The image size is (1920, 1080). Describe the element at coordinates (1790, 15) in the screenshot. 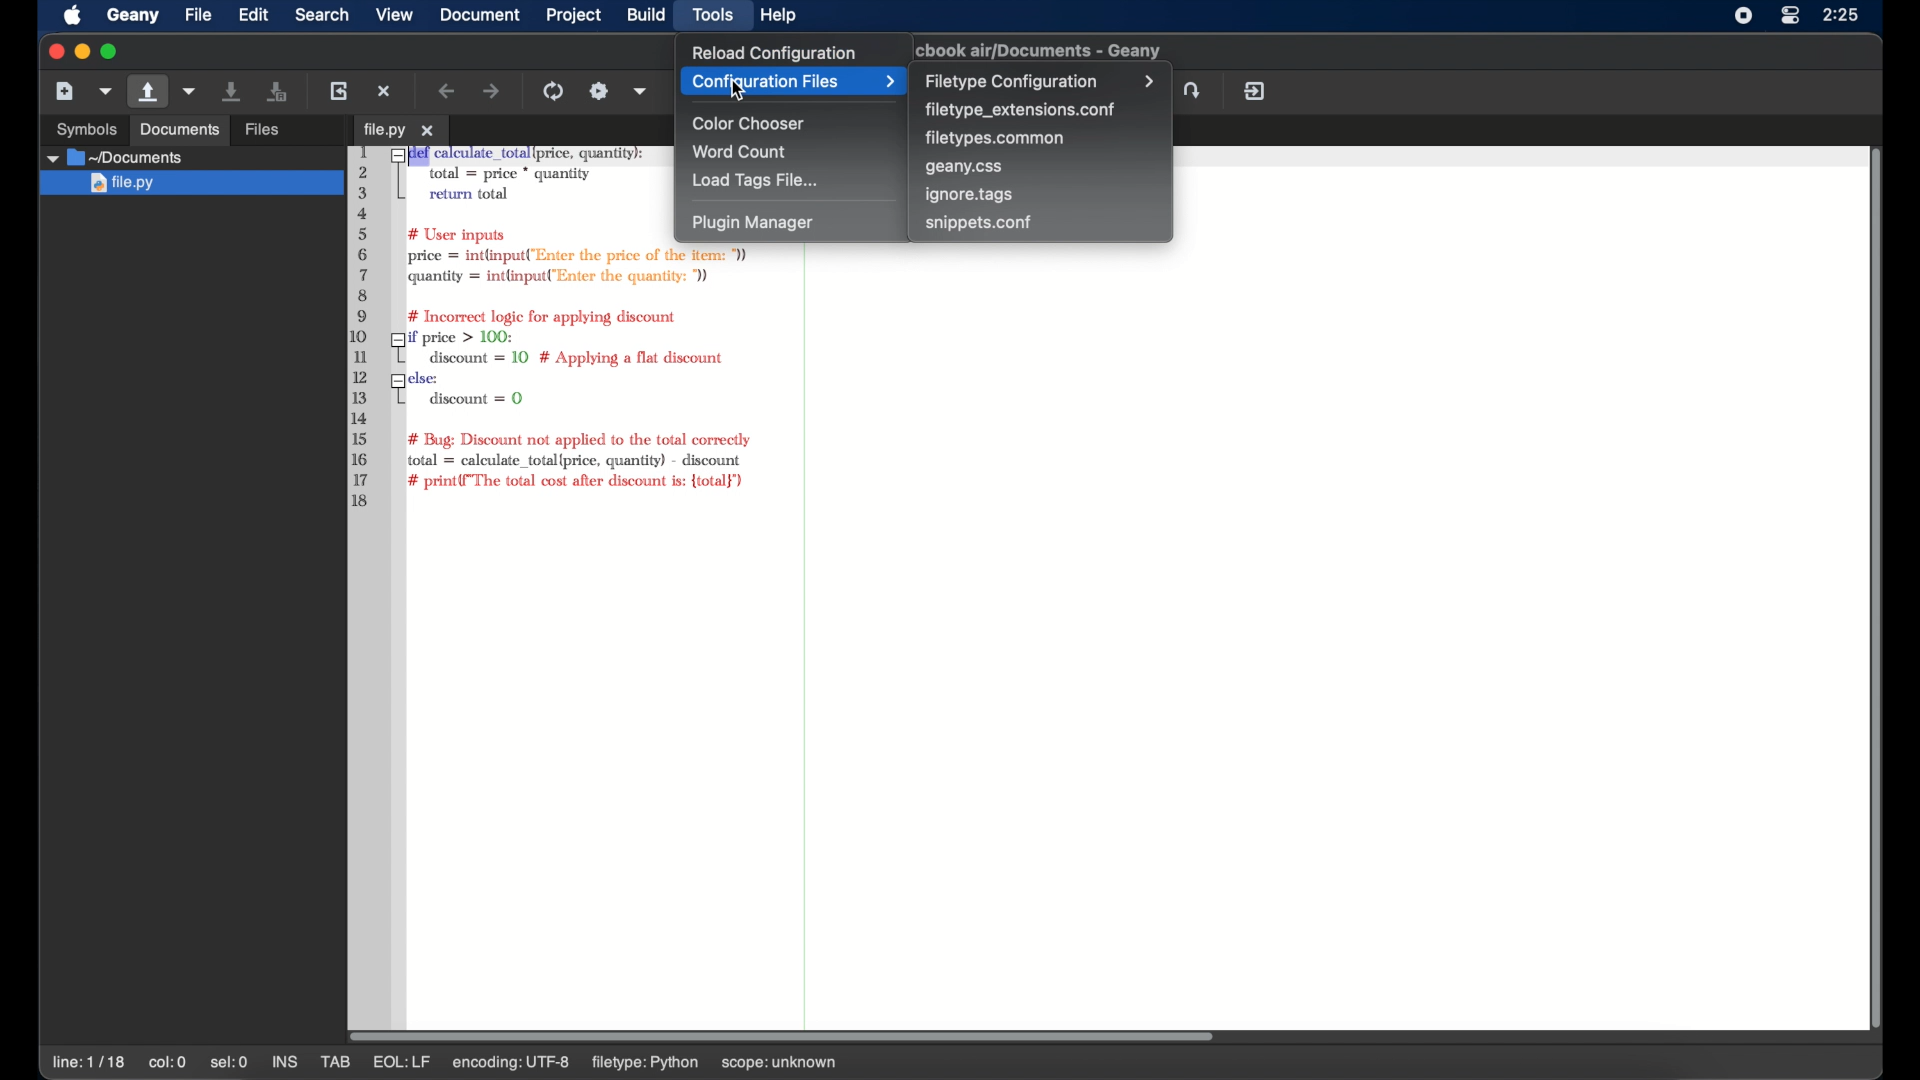

I see `control center` at that location.